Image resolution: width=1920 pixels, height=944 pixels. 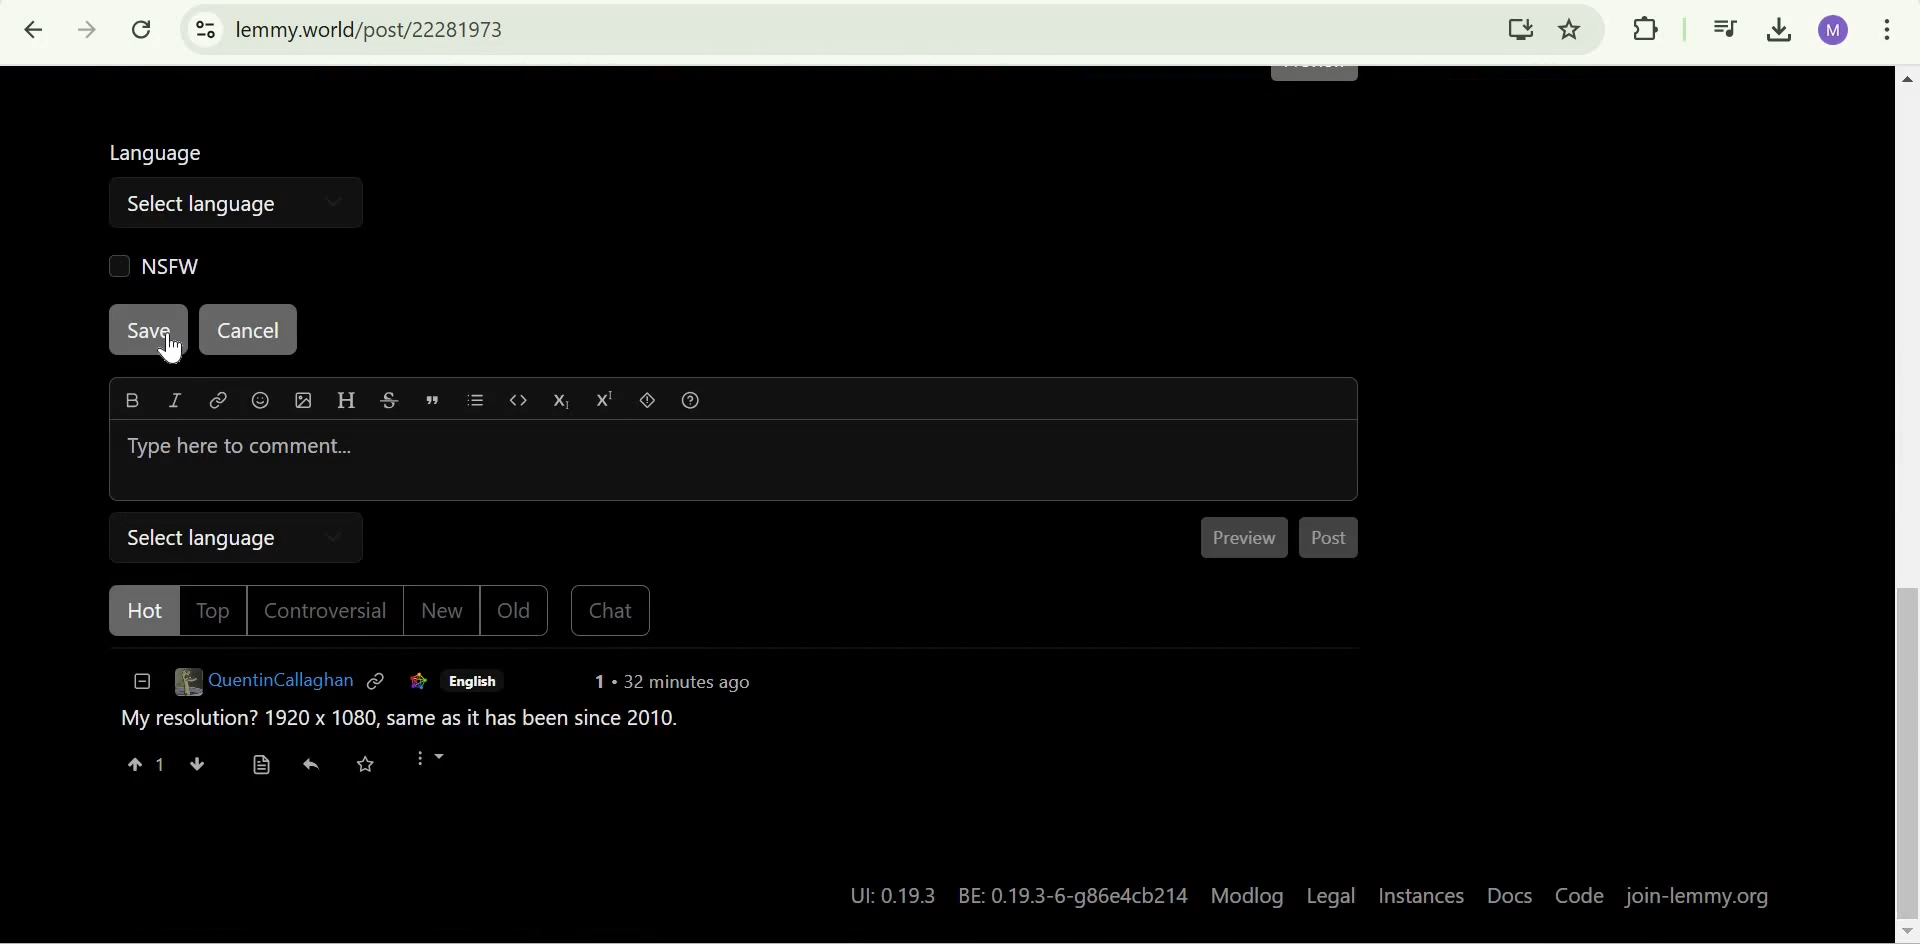 I want to click on list, so click(x=482, y=403).